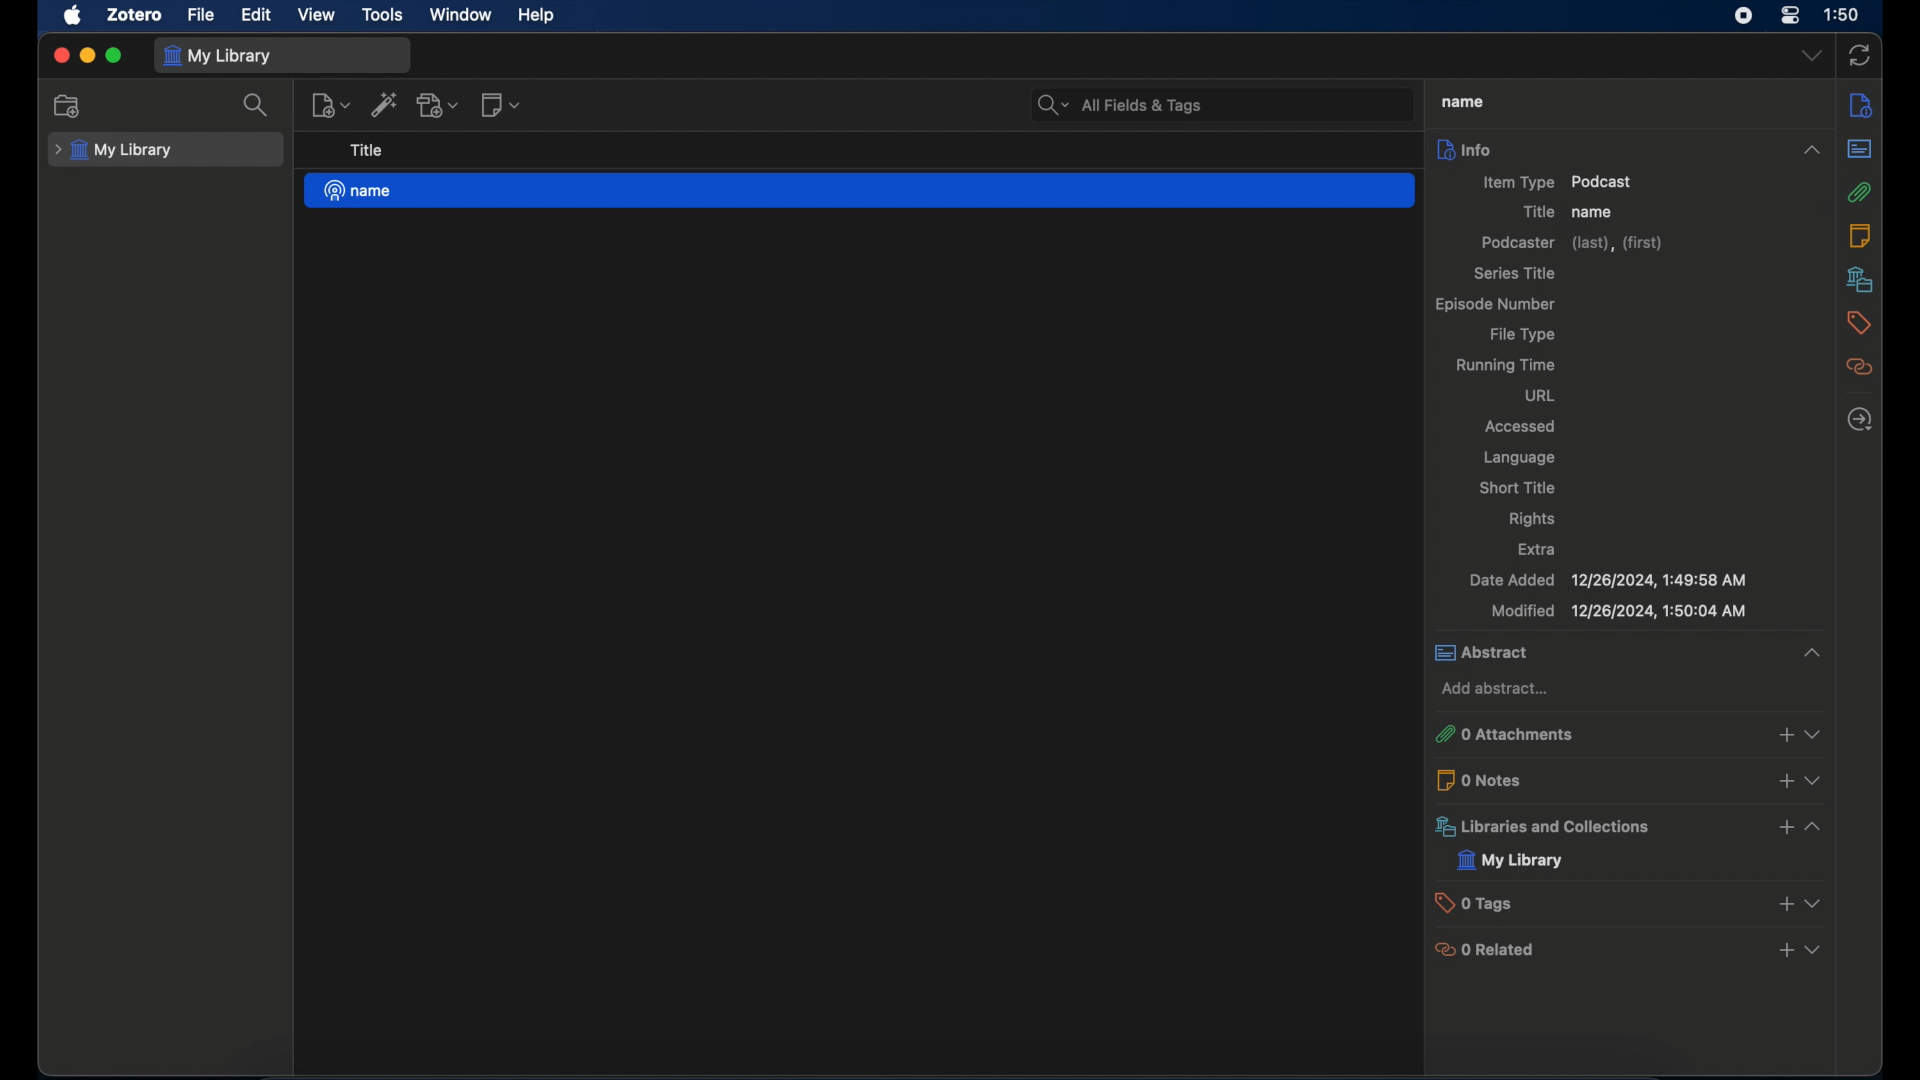  Describe the element at coordinates (1524, 335) in the screenshot. I see `file type` at that location.